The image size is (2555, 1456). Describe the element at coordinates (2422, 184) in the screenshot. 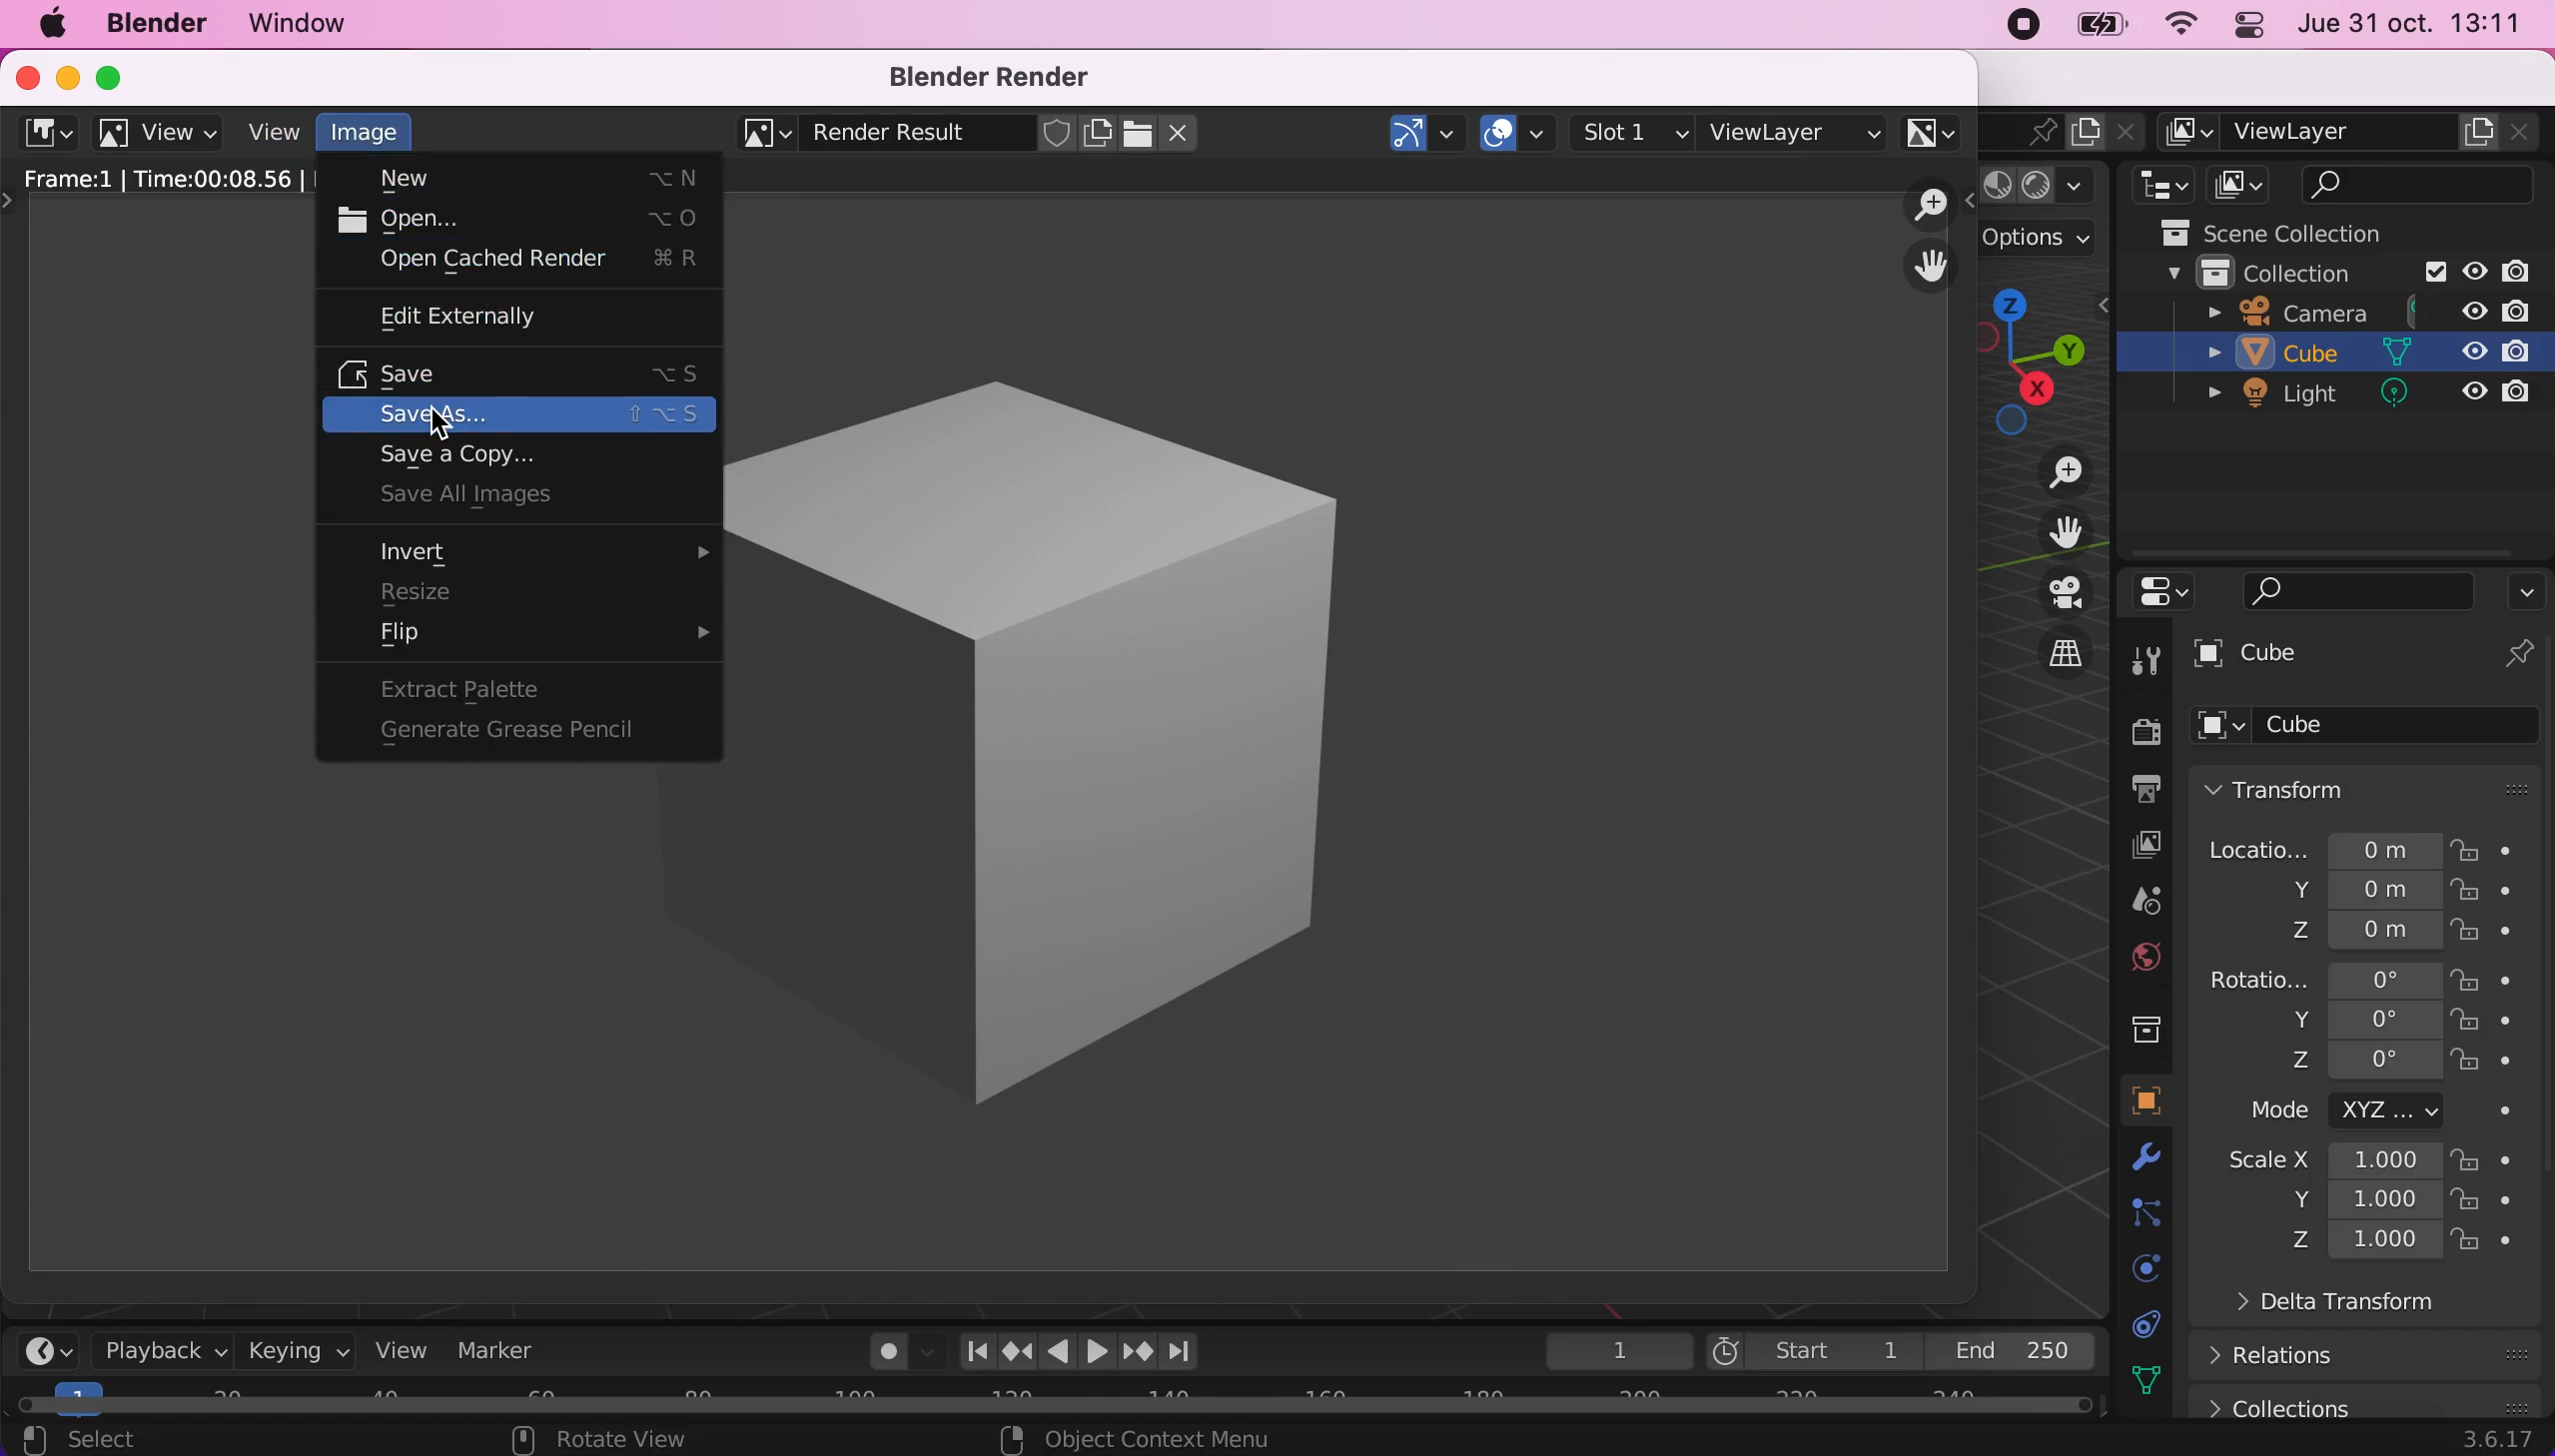

I see `search` at that location.